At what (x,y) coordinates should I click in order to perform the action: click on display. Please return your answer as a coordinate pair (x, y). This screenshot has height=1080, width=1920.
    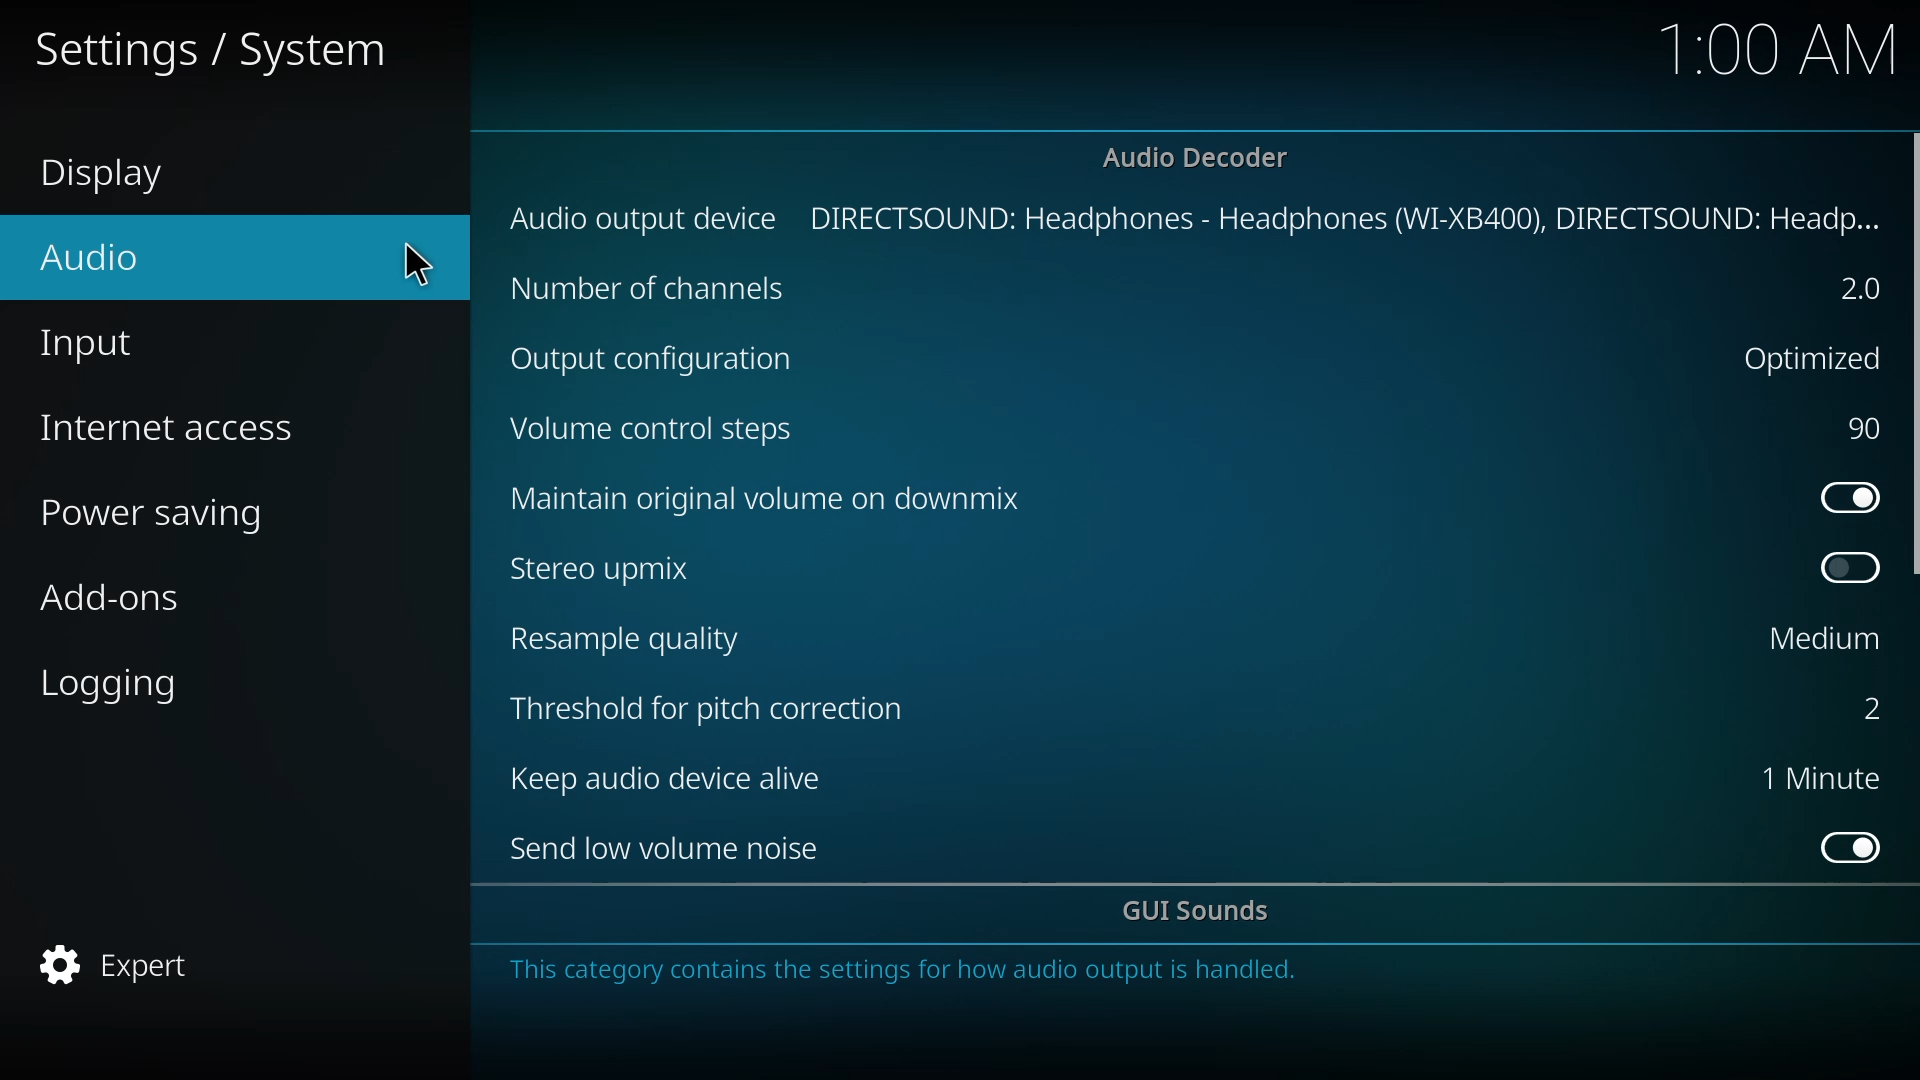
    Looking at the image, I should click on (112, 172).